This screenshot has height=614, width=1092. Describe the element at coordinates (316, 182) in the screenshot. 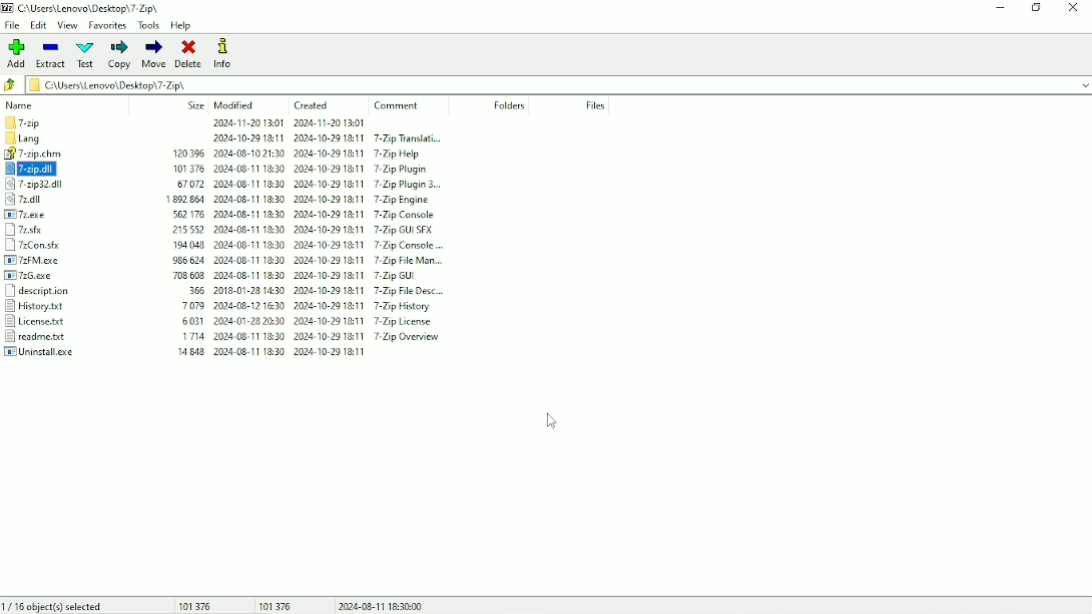

I see `STO72 200408111230 2004.10-291211 7-Zip Plugin 3...` at that location.